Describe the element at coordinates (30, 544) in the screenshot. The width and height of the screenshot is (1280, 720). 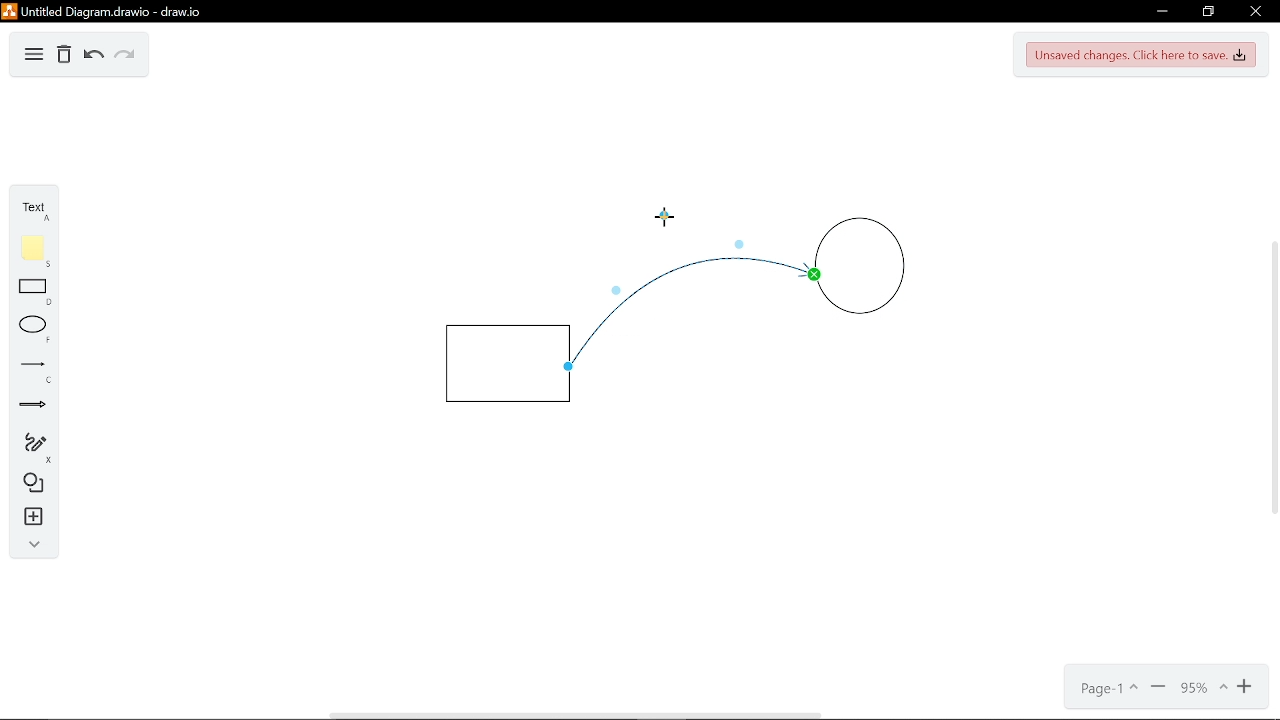
I see `Collapse` at that location.